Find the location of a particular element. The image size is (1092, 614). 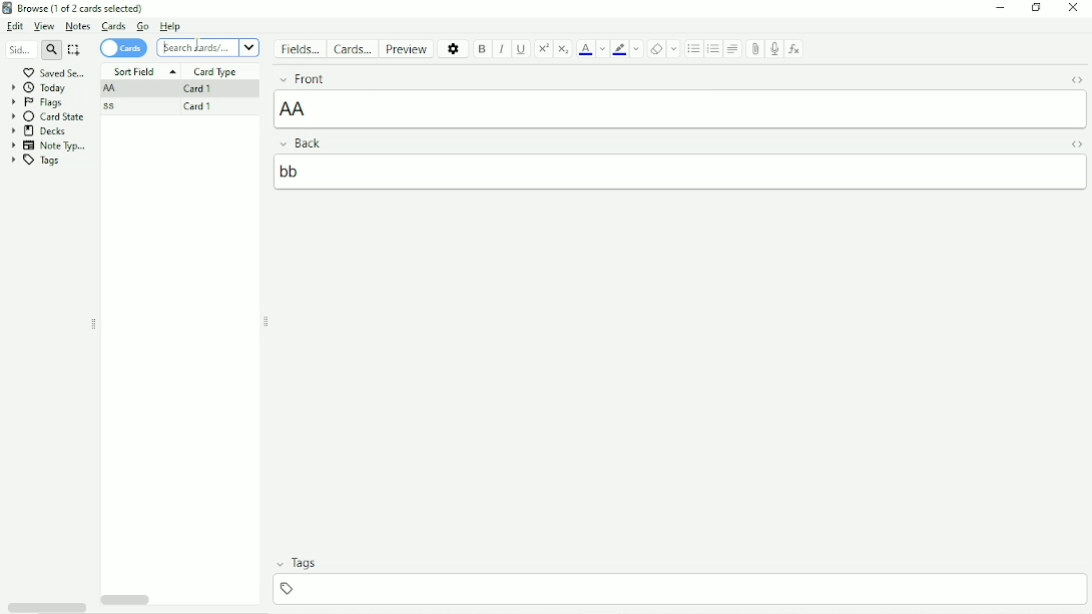

Sort Field is located at coordinates (143, 70).